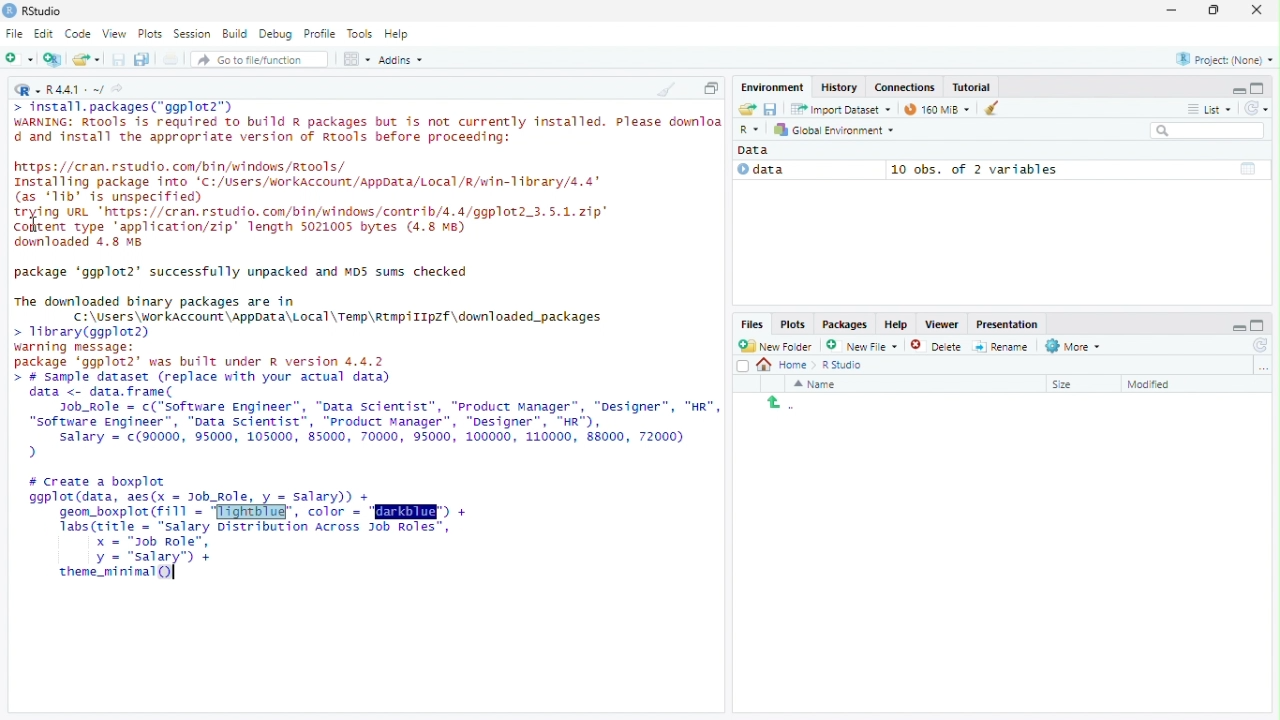 The height and width of the screenshot is (720, 1280). I want to click on Viewer, so click(941, 324).